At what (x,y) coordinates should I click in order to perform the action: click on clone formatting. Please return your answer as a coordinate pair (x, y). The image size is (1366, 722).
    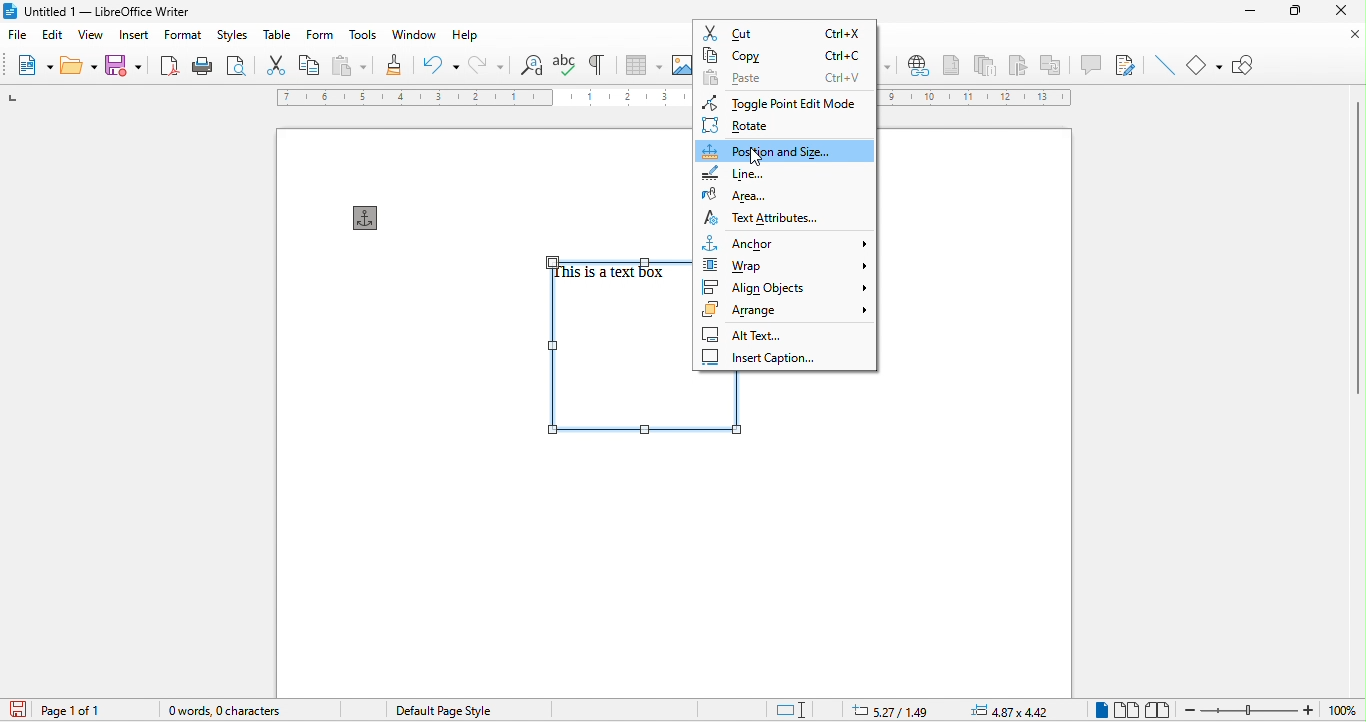
    Looking at the image, I should click on (392, 66).